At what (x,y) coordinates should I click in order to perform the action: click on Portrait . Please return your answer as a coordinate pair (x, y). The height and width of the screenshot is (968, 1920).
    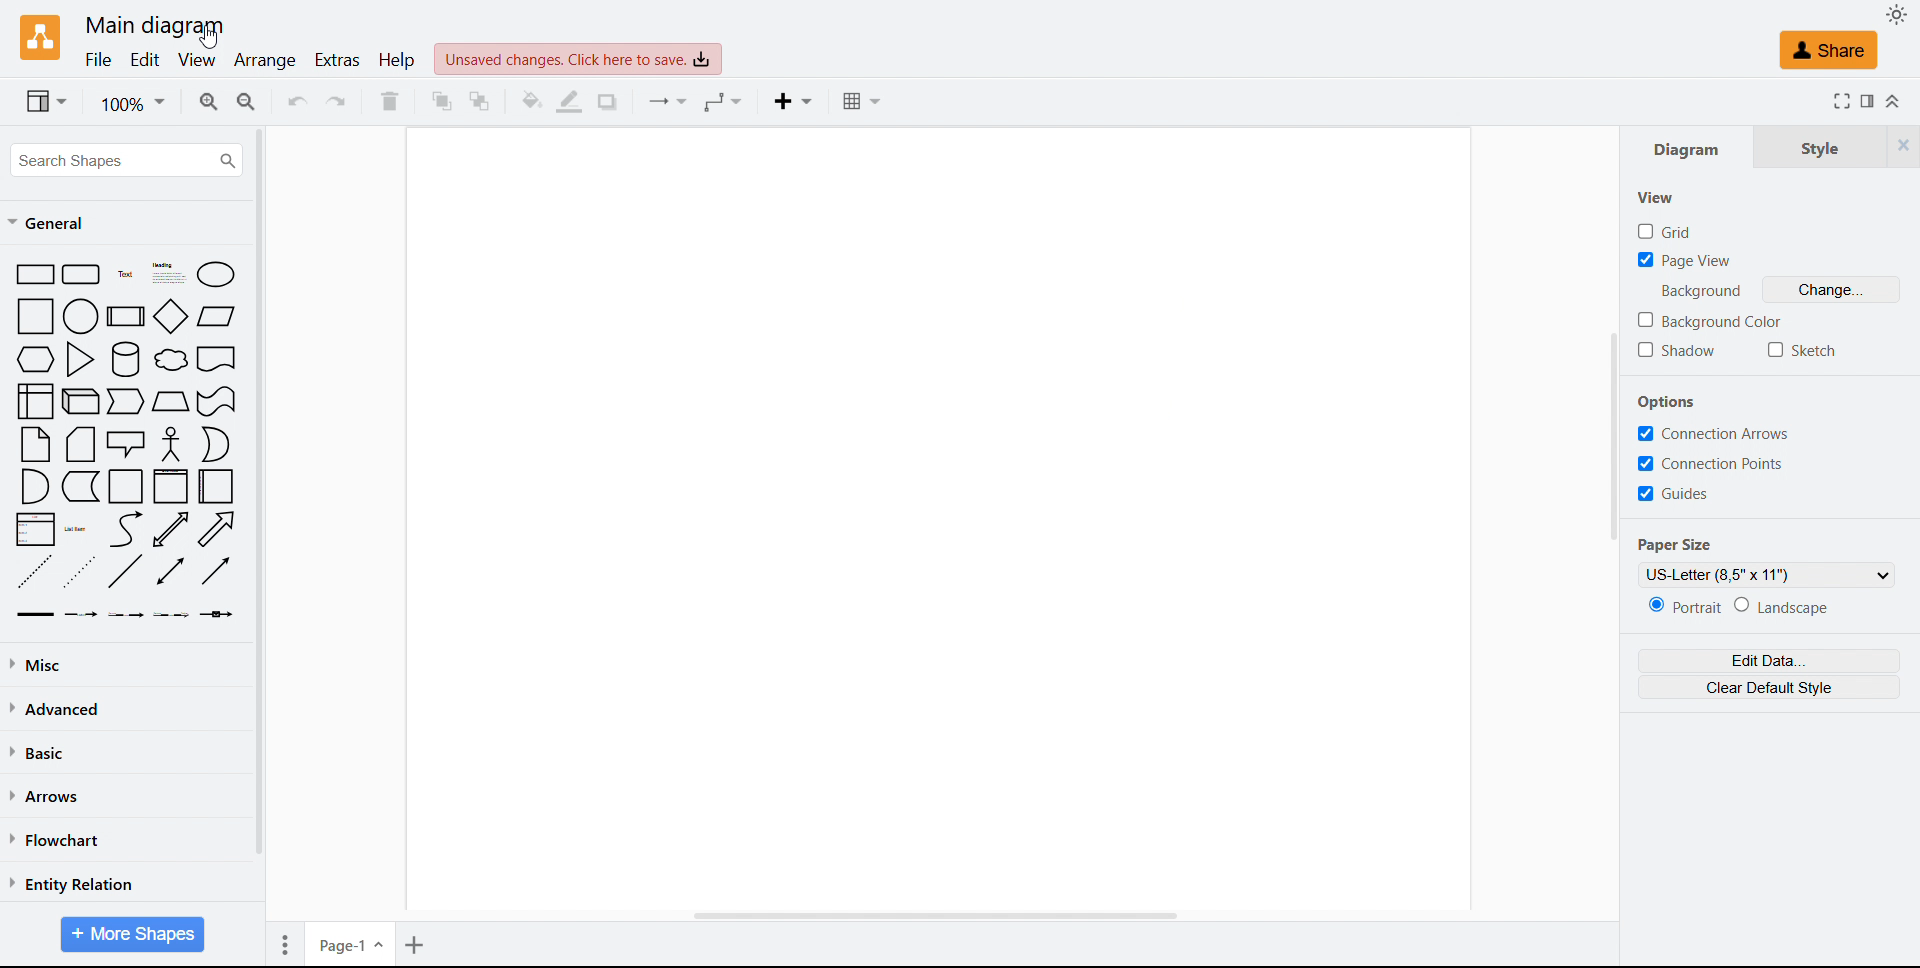
    Looking at the image, I should click on (1688, 606).